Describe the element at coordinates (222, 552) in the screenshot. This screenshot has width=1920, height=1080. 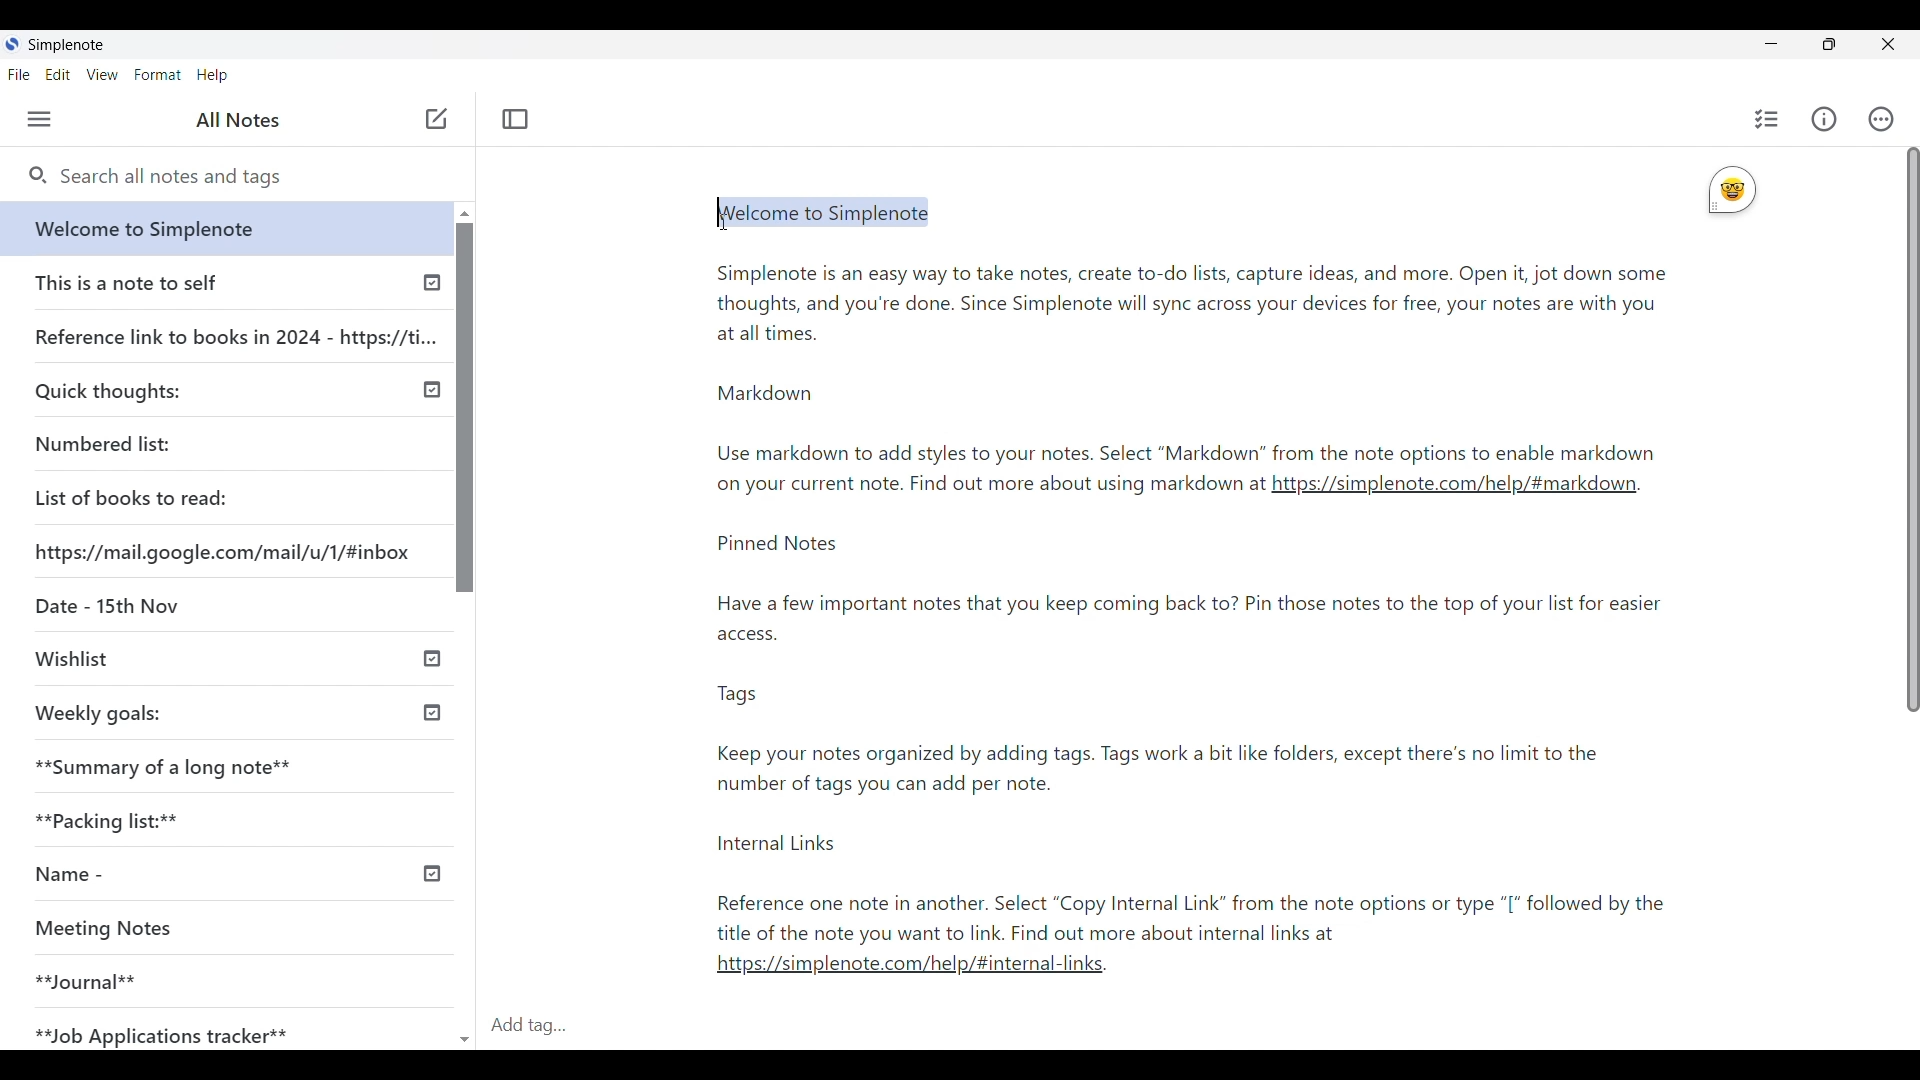
I see `Browser link` at that location.